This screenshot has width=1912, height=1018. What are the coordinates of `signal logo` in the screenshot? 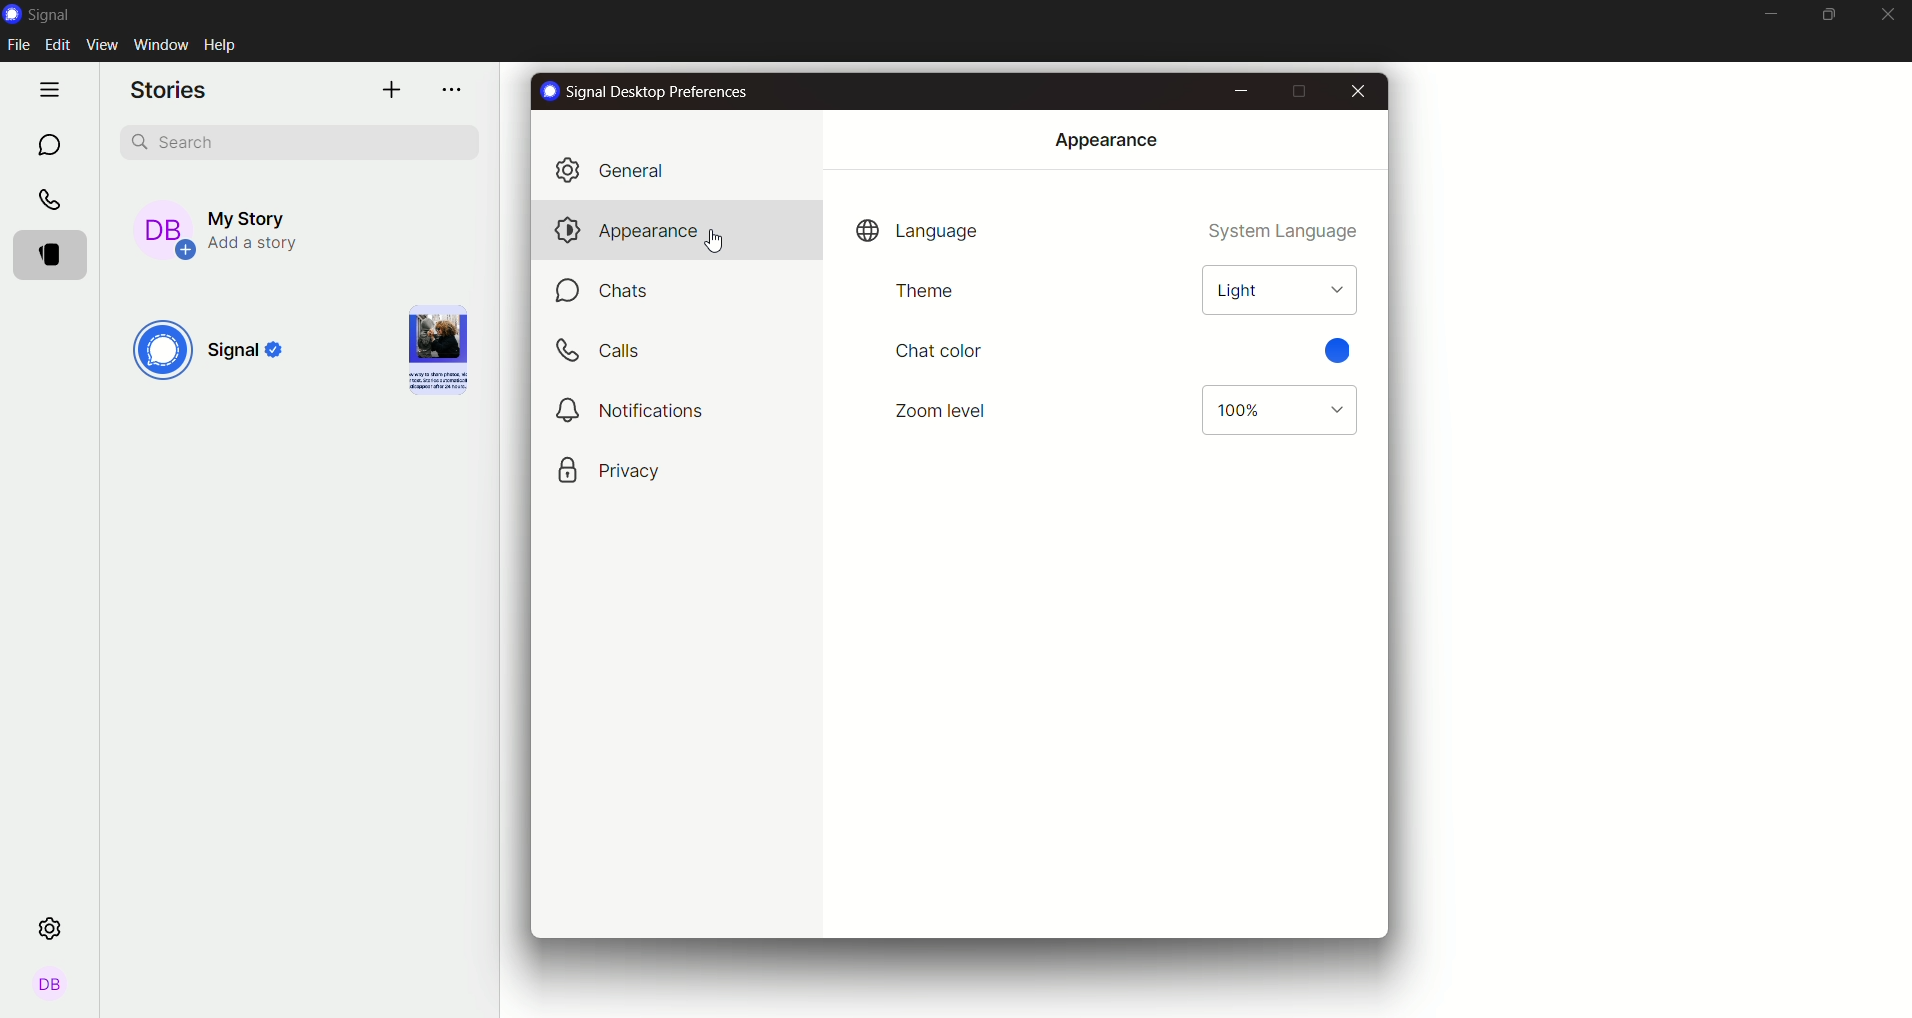 It's located at (46, 14).